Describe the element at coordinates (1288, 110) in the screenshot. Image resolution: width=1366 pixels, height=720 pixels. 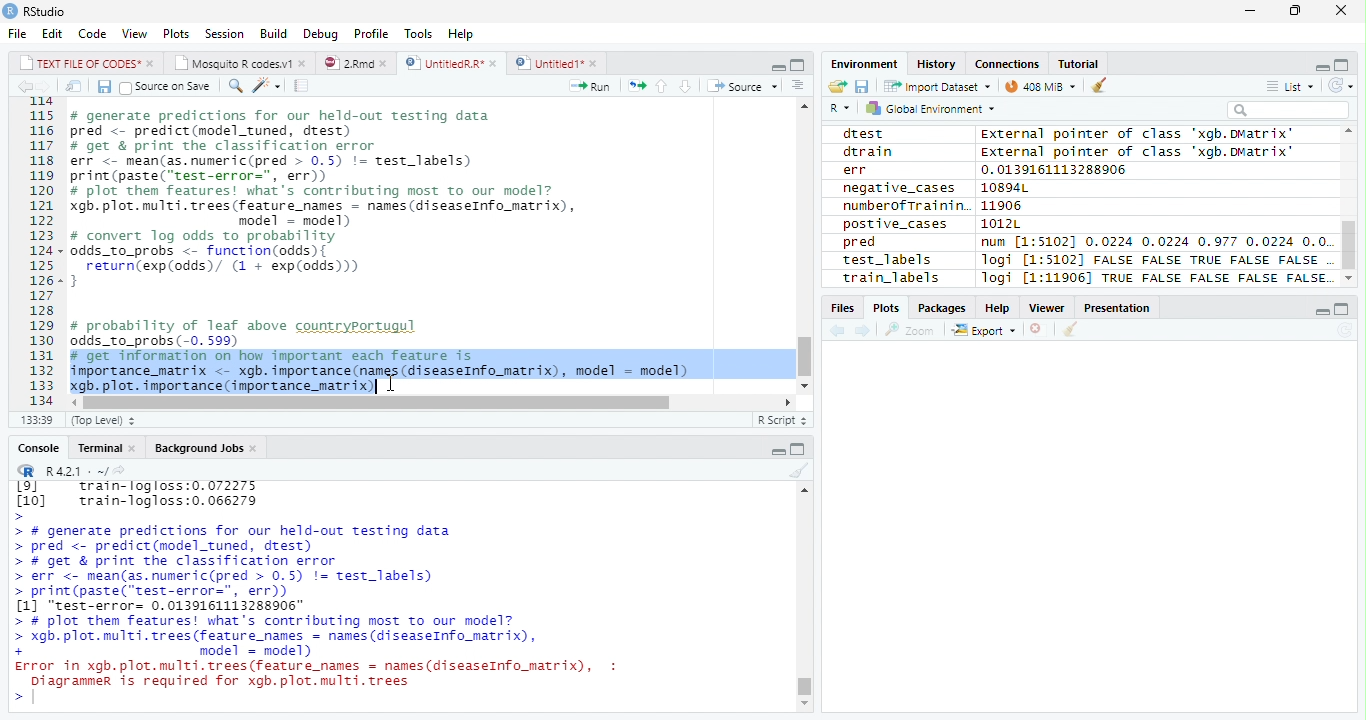
I see `Search` at that location.